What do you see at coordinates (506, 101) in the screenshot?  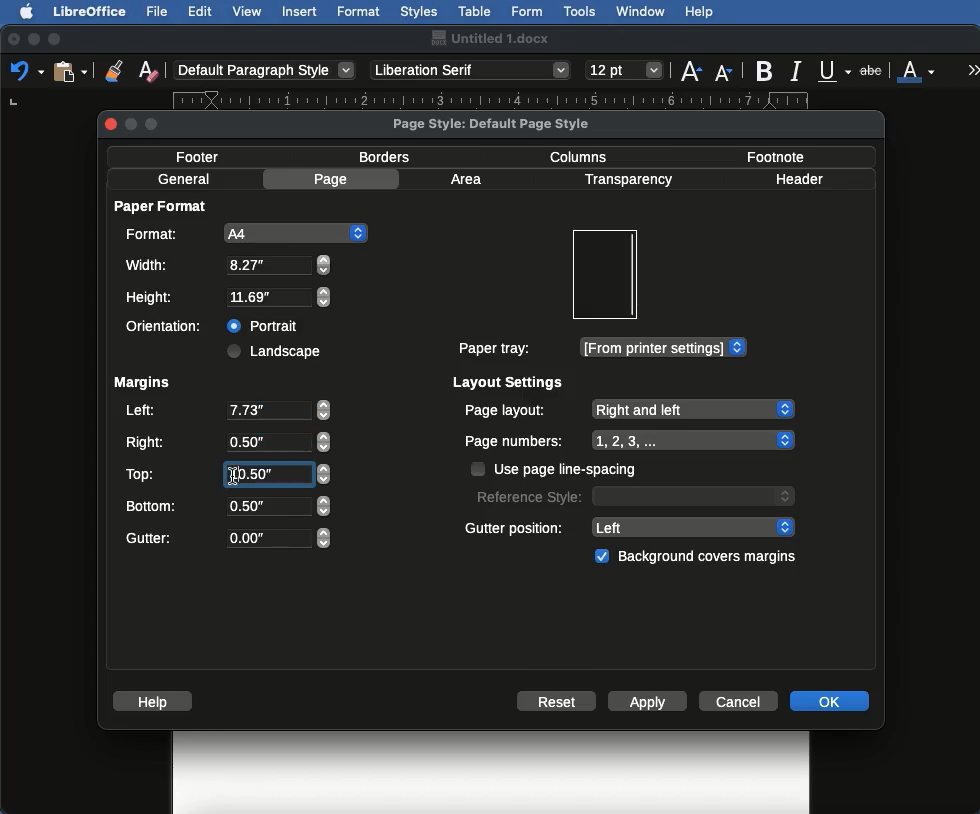 I see `Ruler` at bounding box center [506, 101].